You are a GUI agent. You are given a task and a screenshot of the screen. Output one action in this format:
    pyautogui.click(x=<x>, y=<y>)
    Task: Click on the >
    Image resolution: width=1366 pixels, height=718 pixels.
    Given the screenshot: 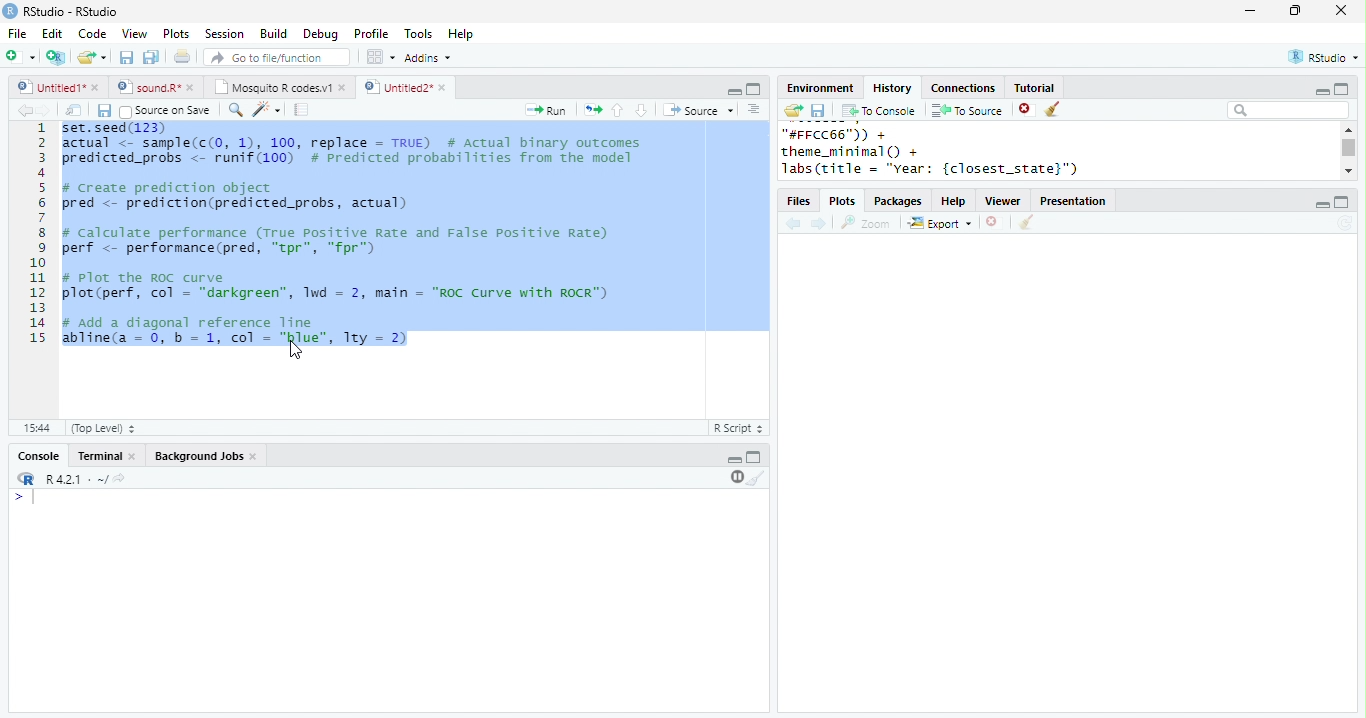 What is the action you would take?
    pyautogui.click(x=27, y=497)
    